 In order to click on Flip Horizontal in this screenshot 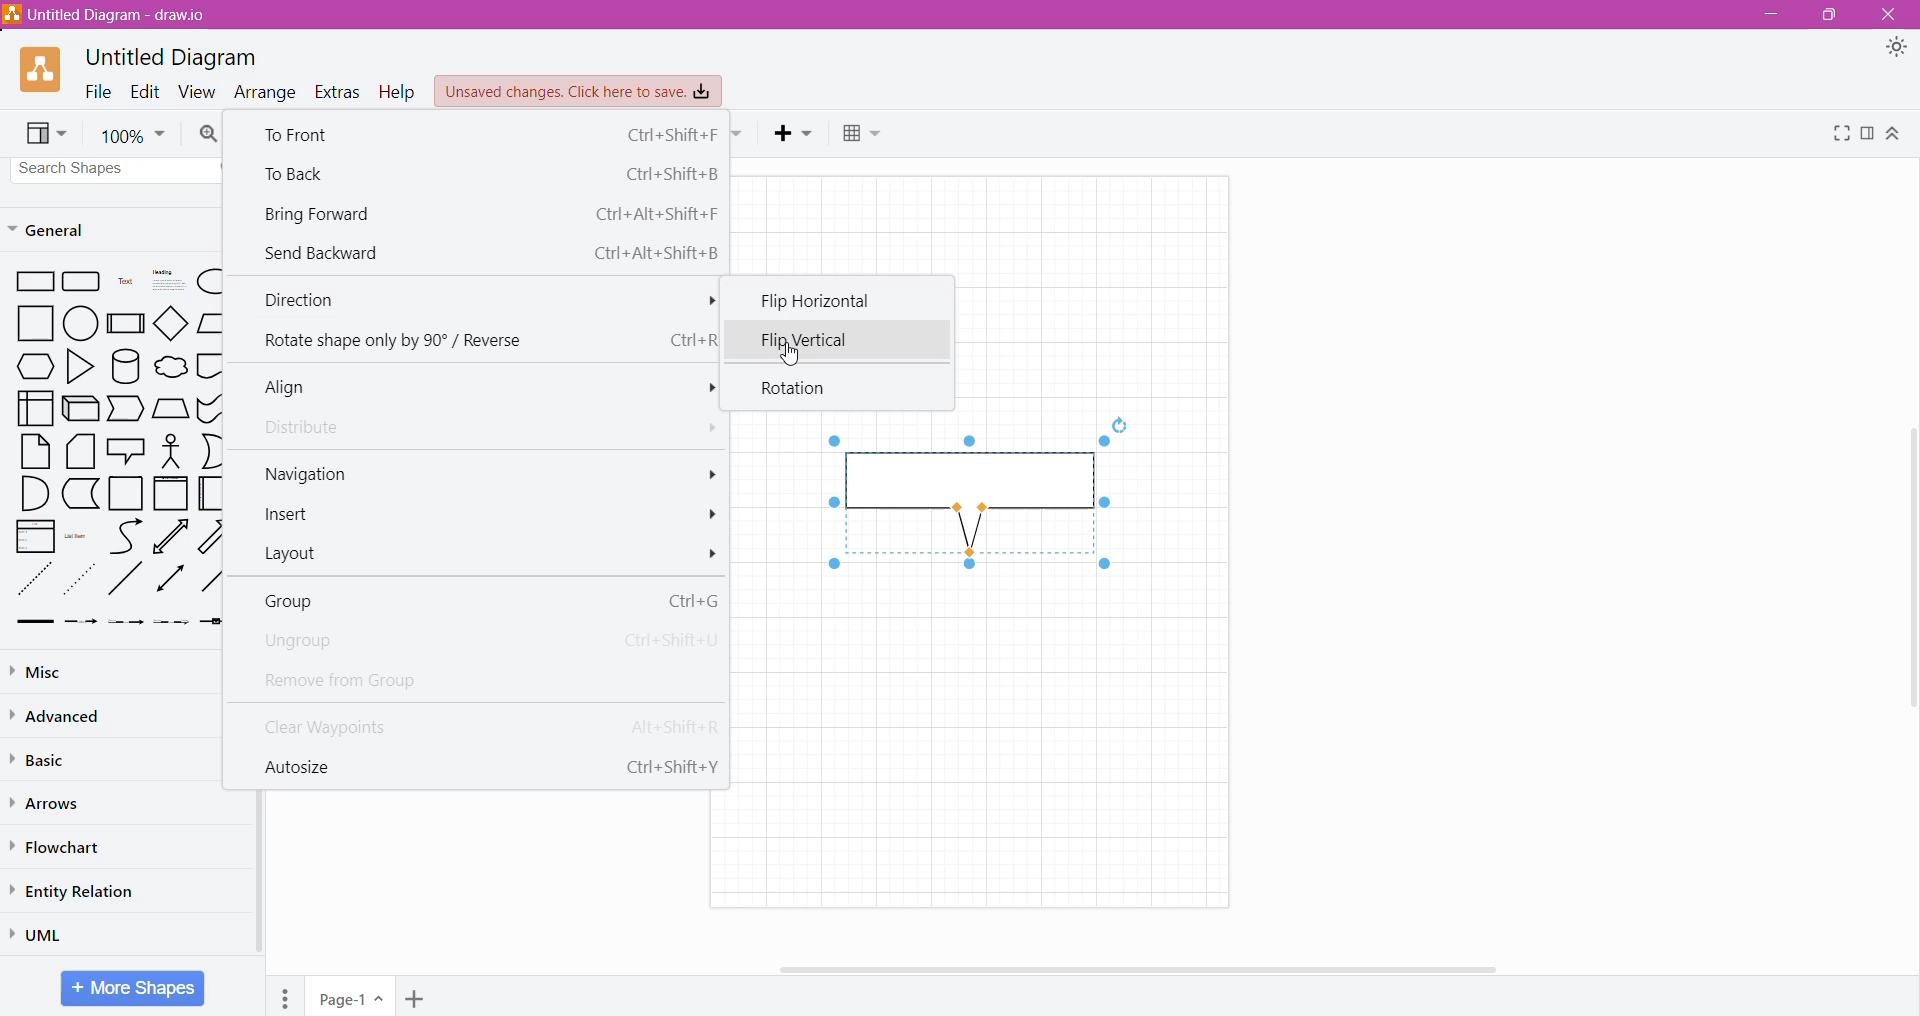, I will do `click(830, 300)`.